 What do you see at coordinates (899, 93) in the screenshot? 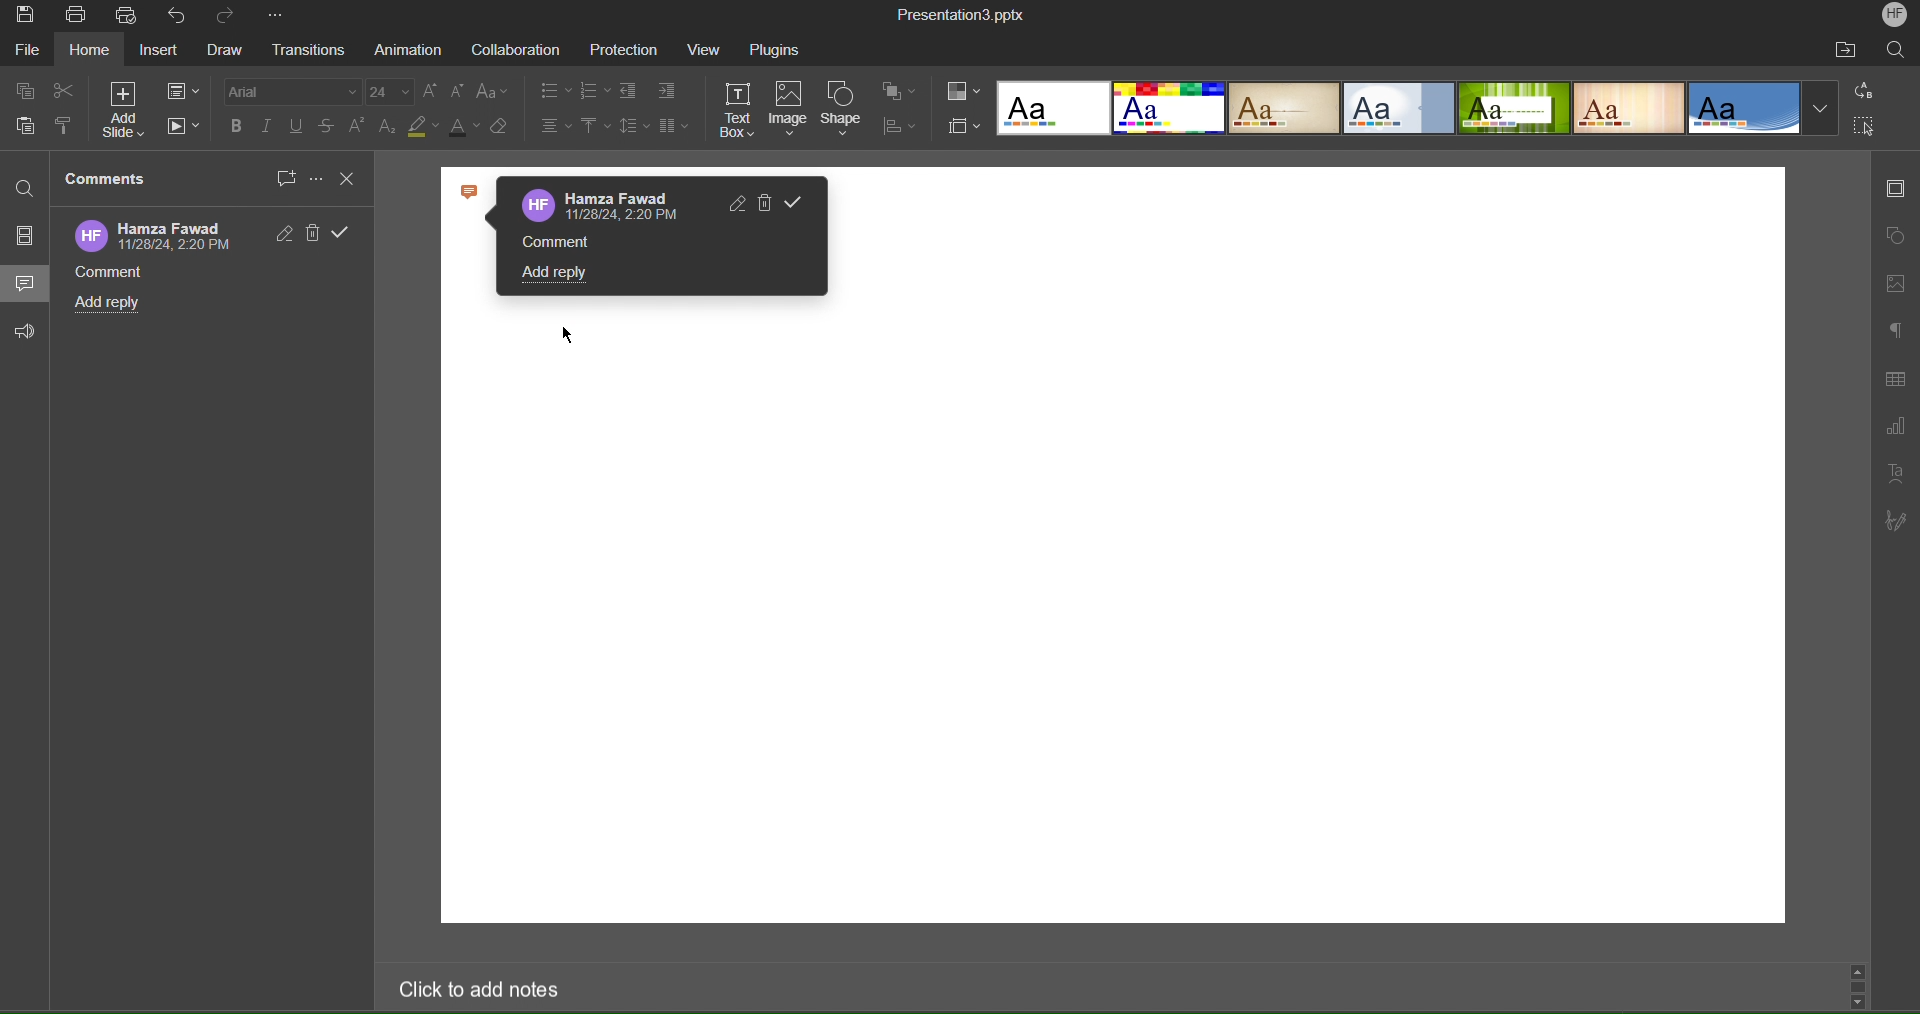
I see `Arrange` at bounding box center [899, 93].